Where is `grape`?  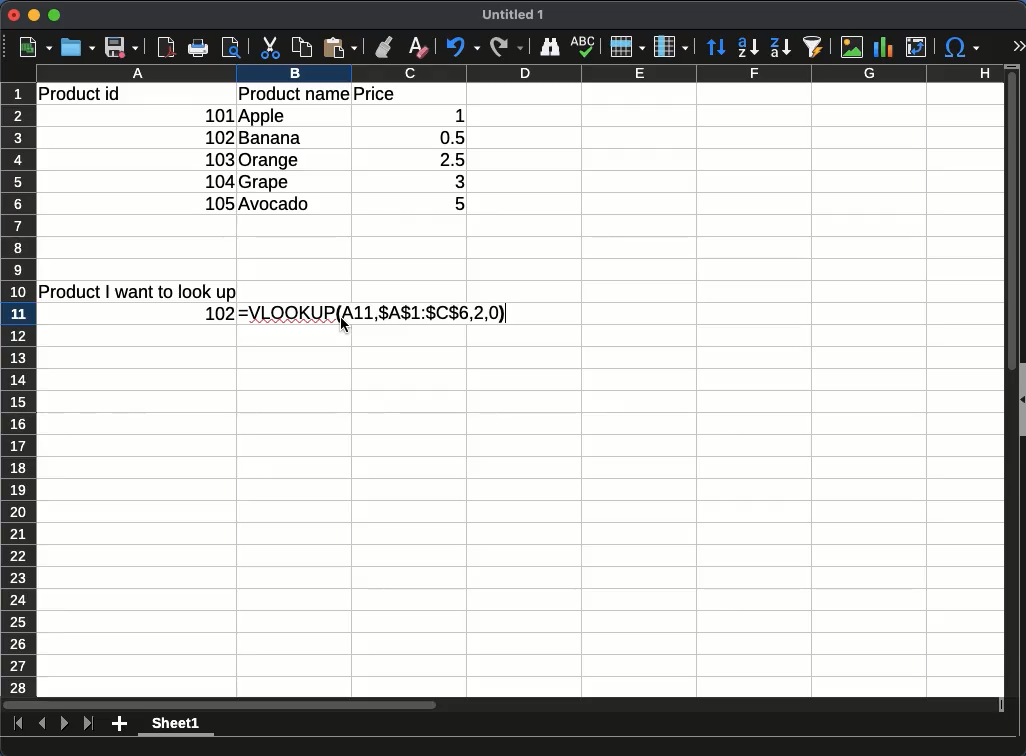 grape is located at coordinates (265, 183).